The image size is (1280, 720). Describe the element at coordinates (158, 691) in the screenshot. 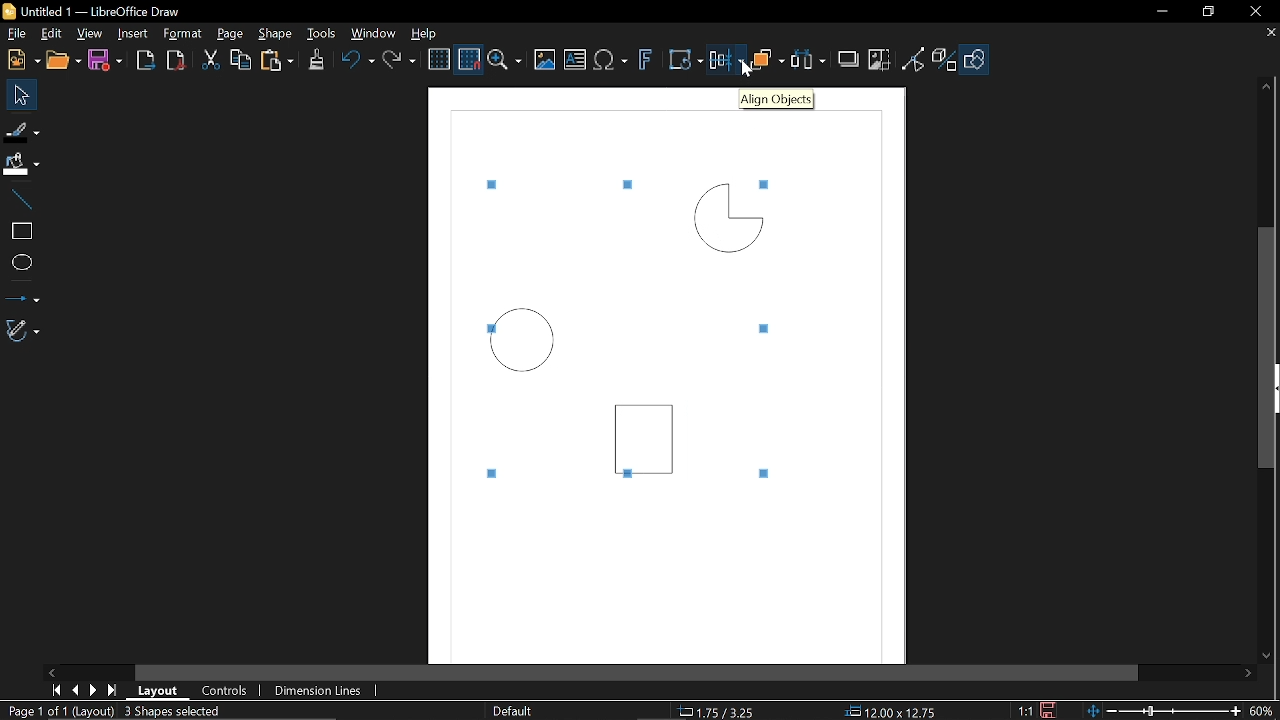

I see `Layout` at that location.